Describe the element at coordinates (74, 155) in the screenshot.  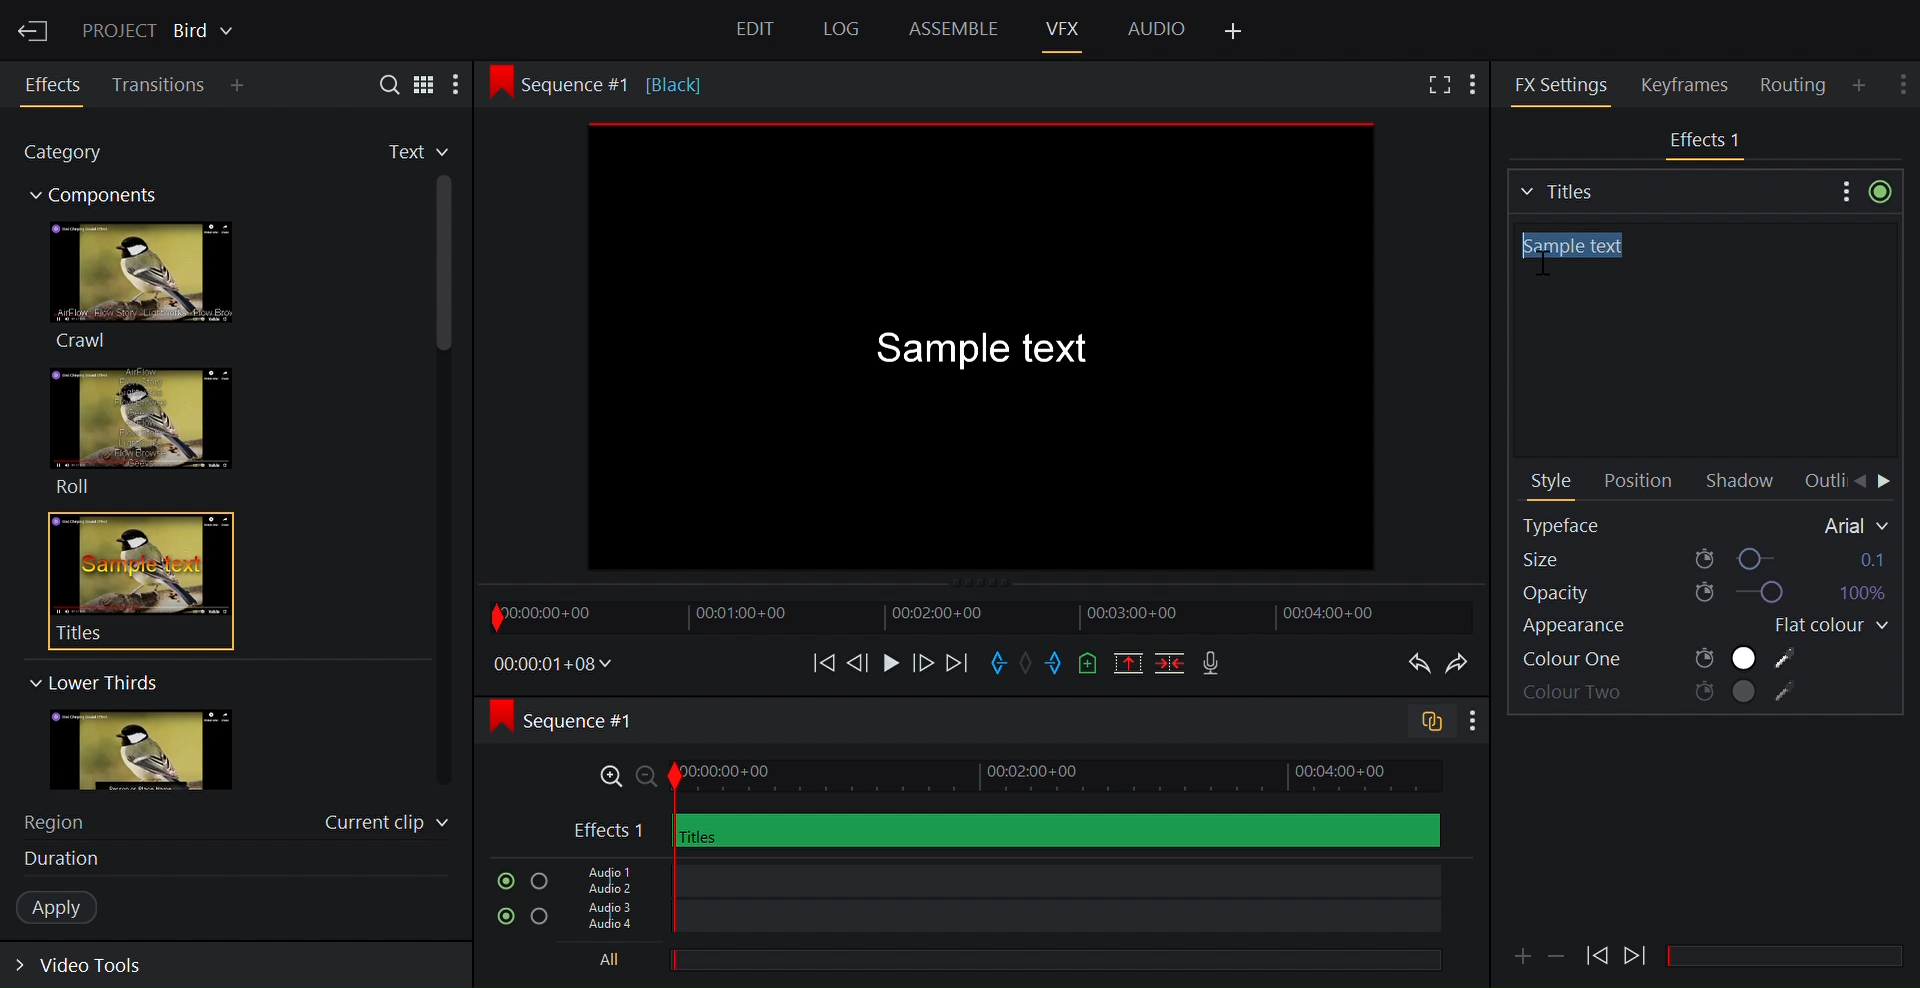
I see `Category` at that location.